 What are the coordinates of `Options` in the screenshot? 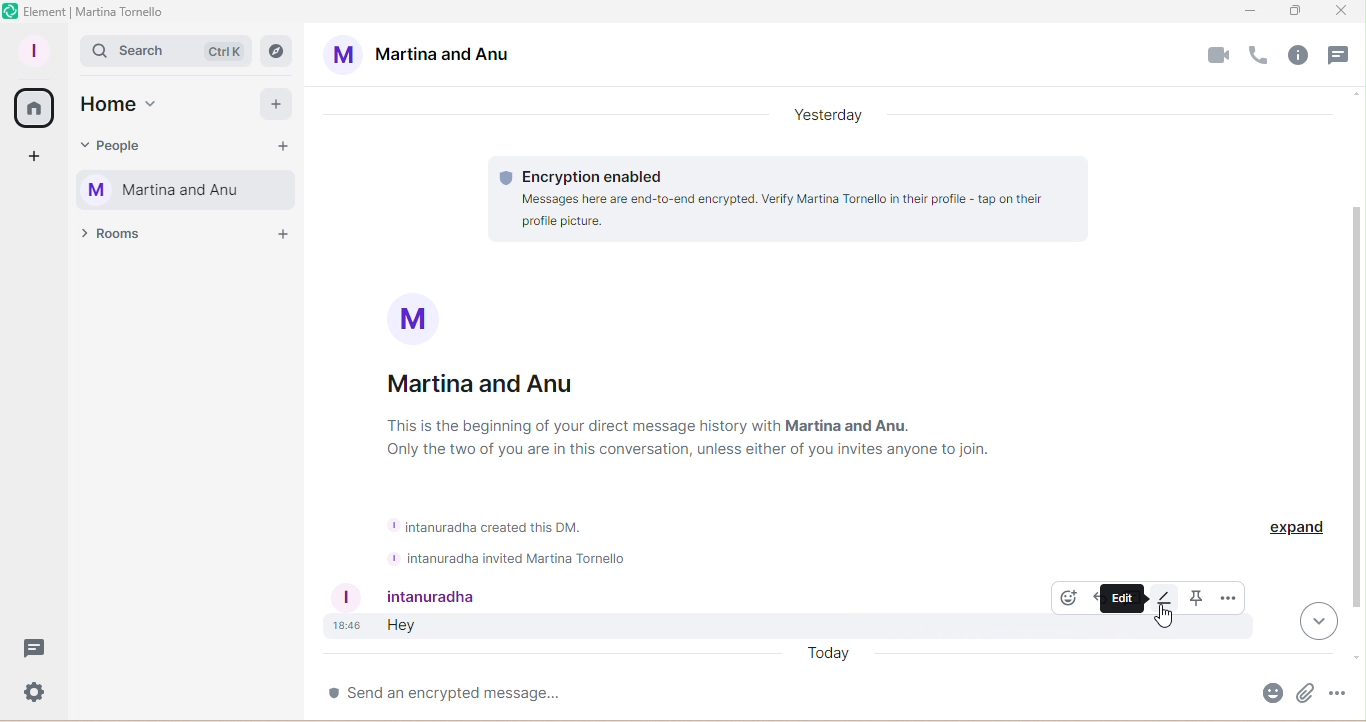 It's located at (1226, 598).